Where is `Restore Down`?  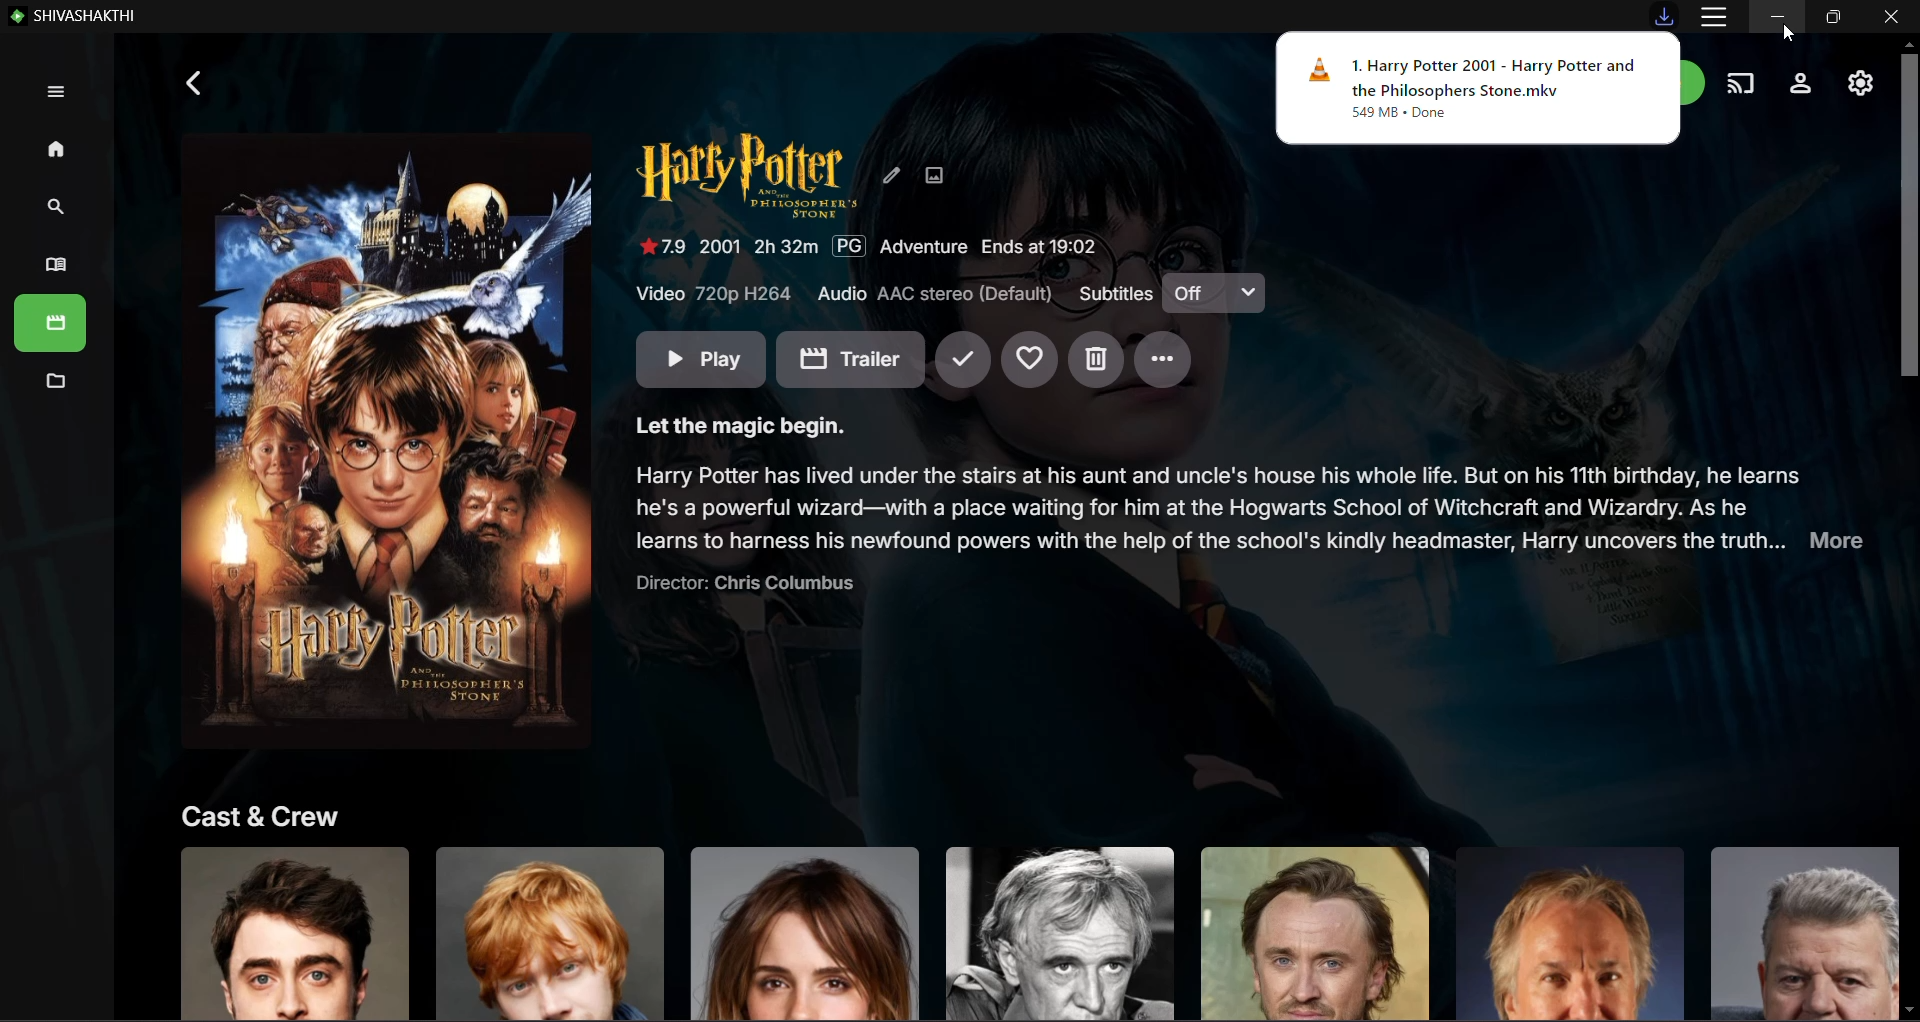 Restore Down is located at coordinates (1833, 17).